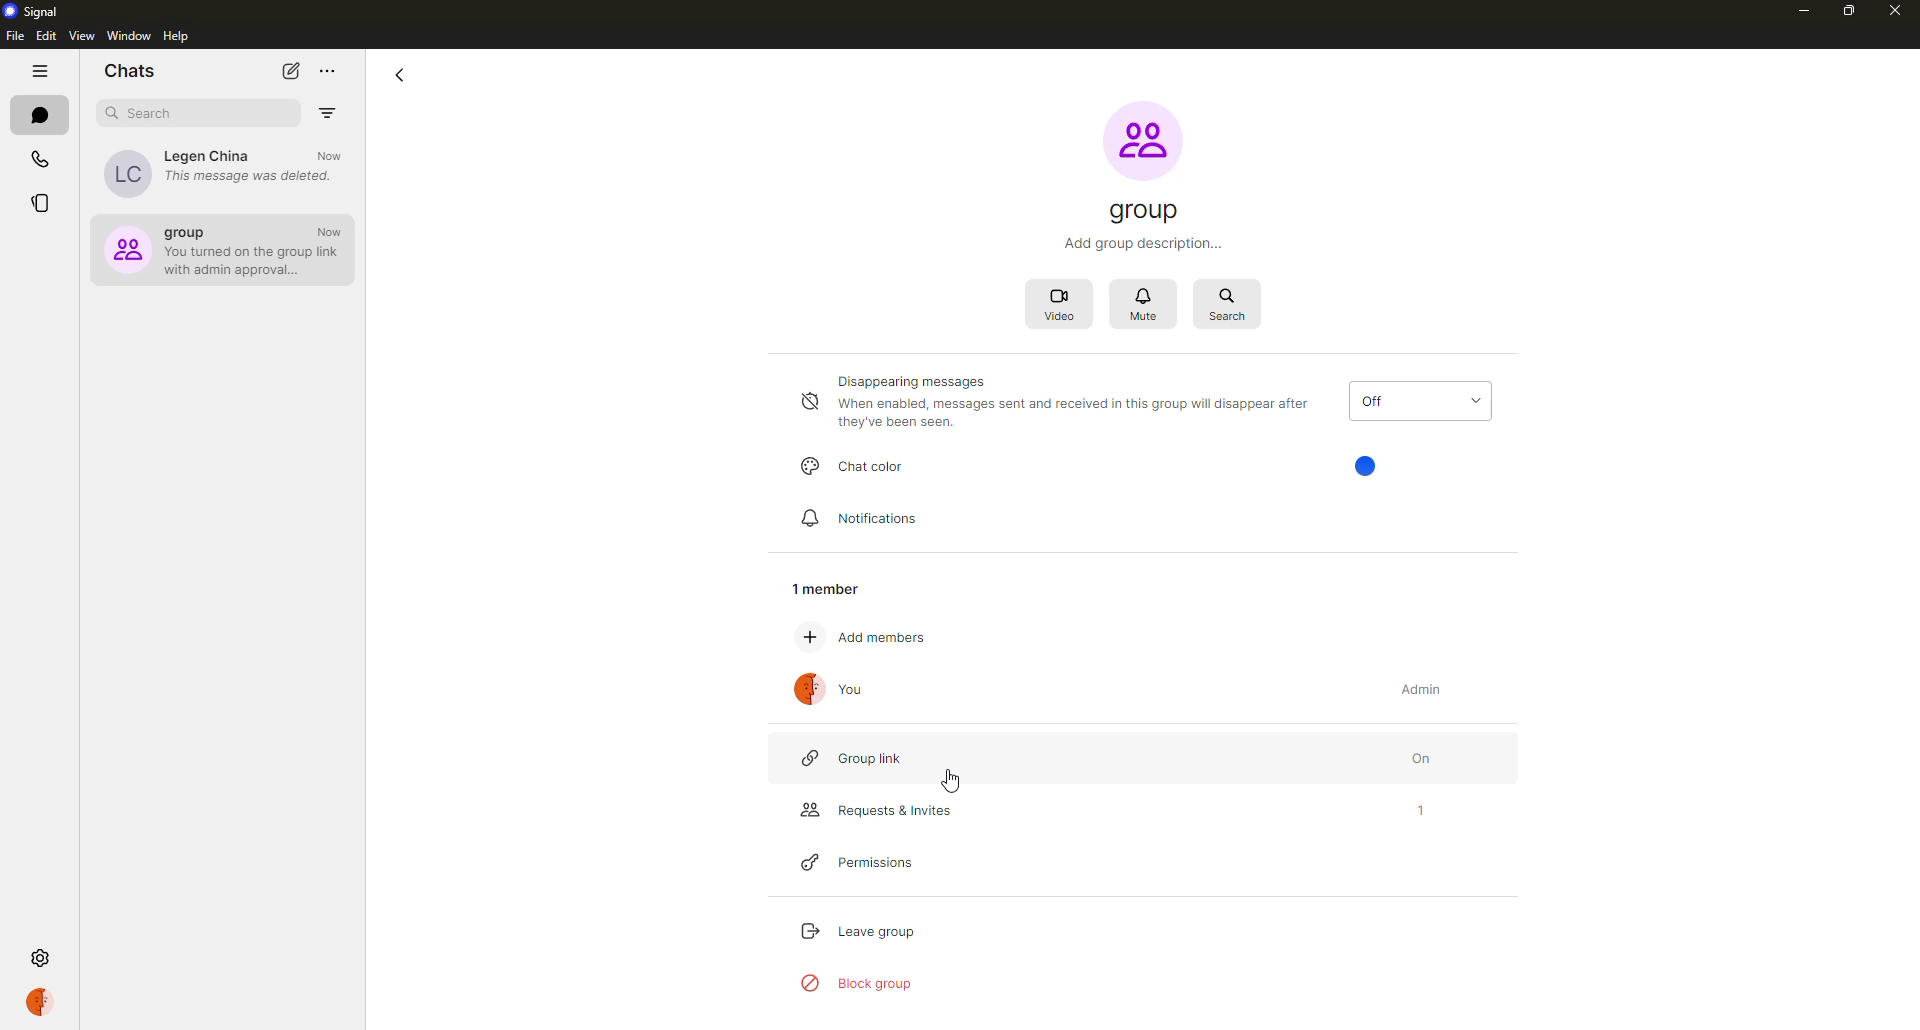 This screenshot has height=1030, width=1920. I want to click on help, so click(179, 37).